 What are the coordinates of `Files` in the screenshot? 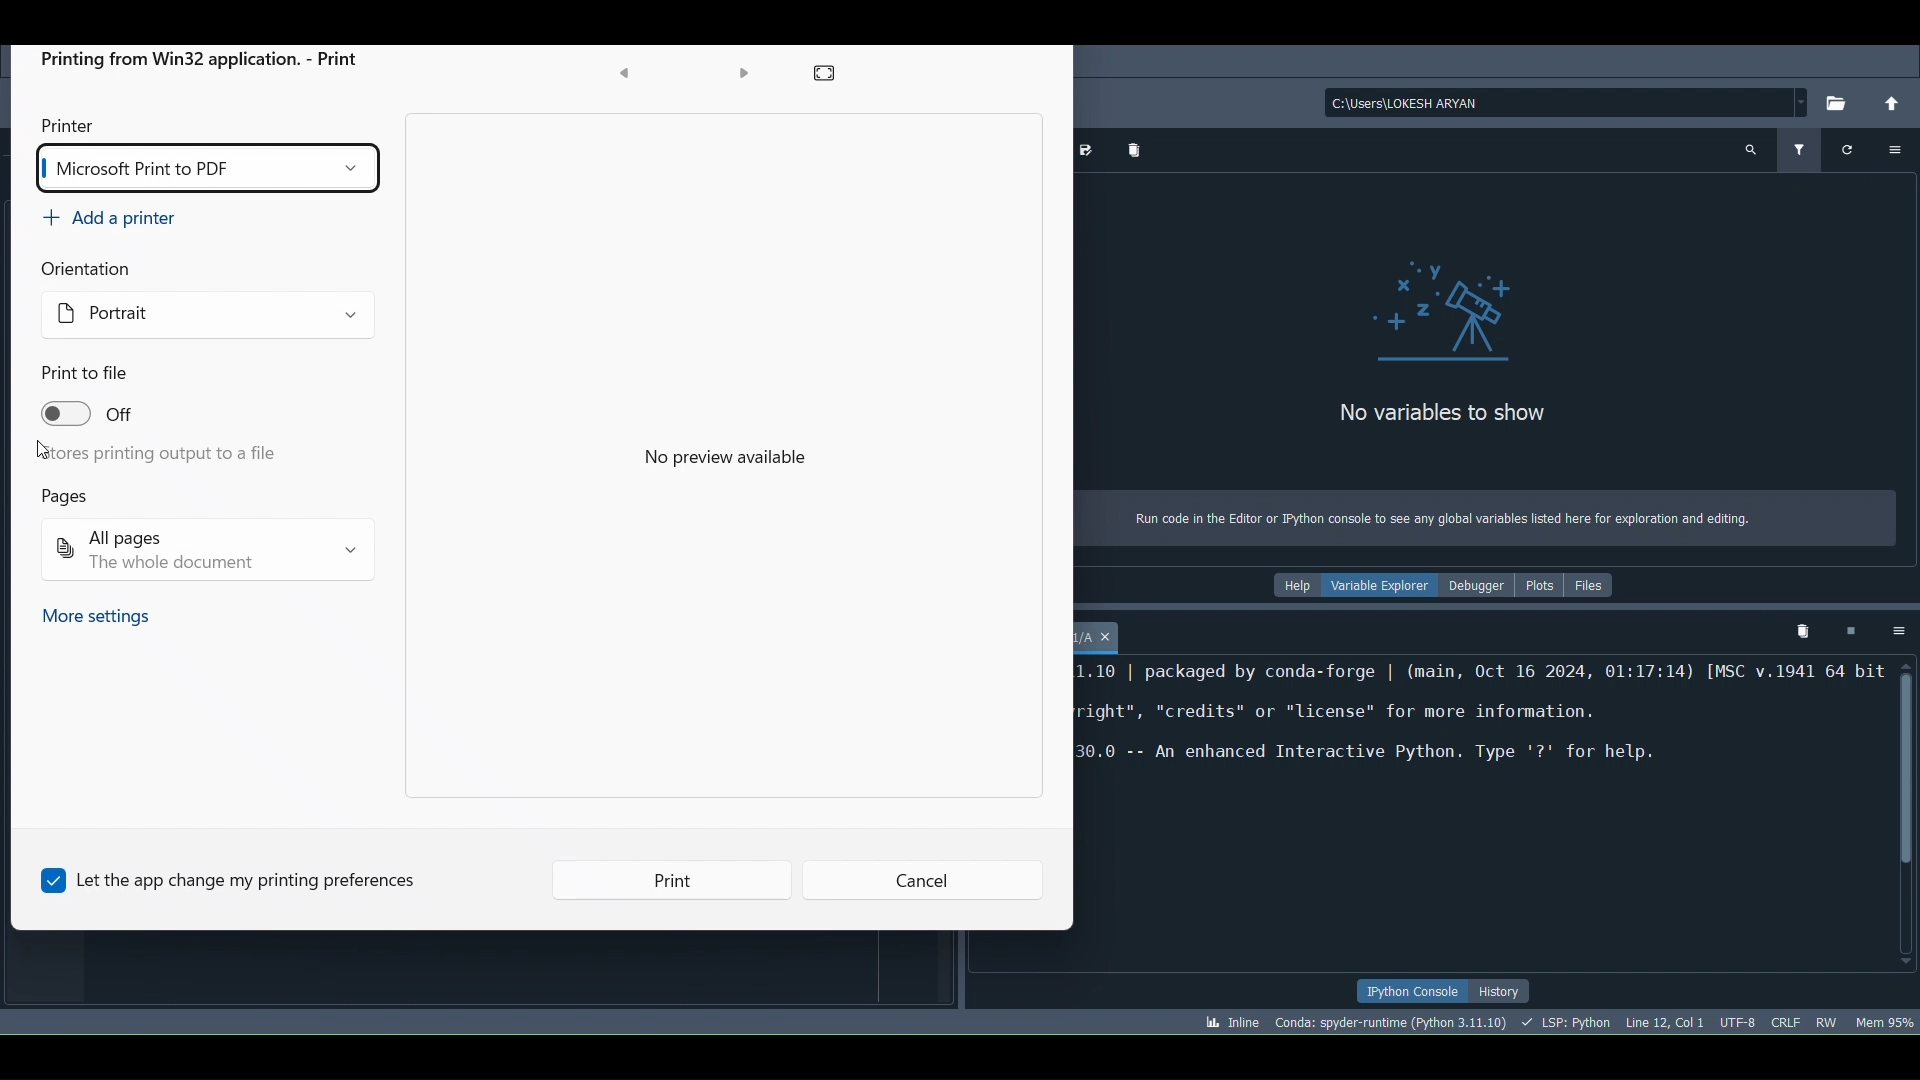 It's located at (1597, 588).